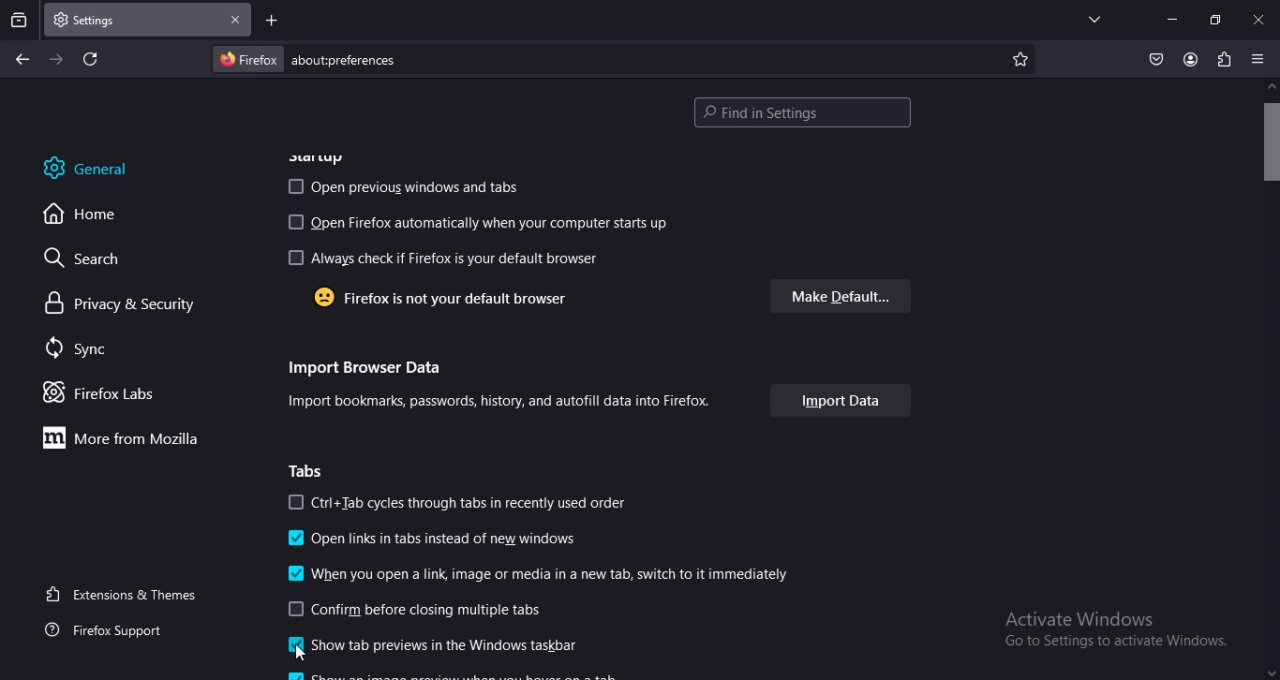  Describe the element at coordinates (1188, 59) in the screenshot. I see `account` at that location.